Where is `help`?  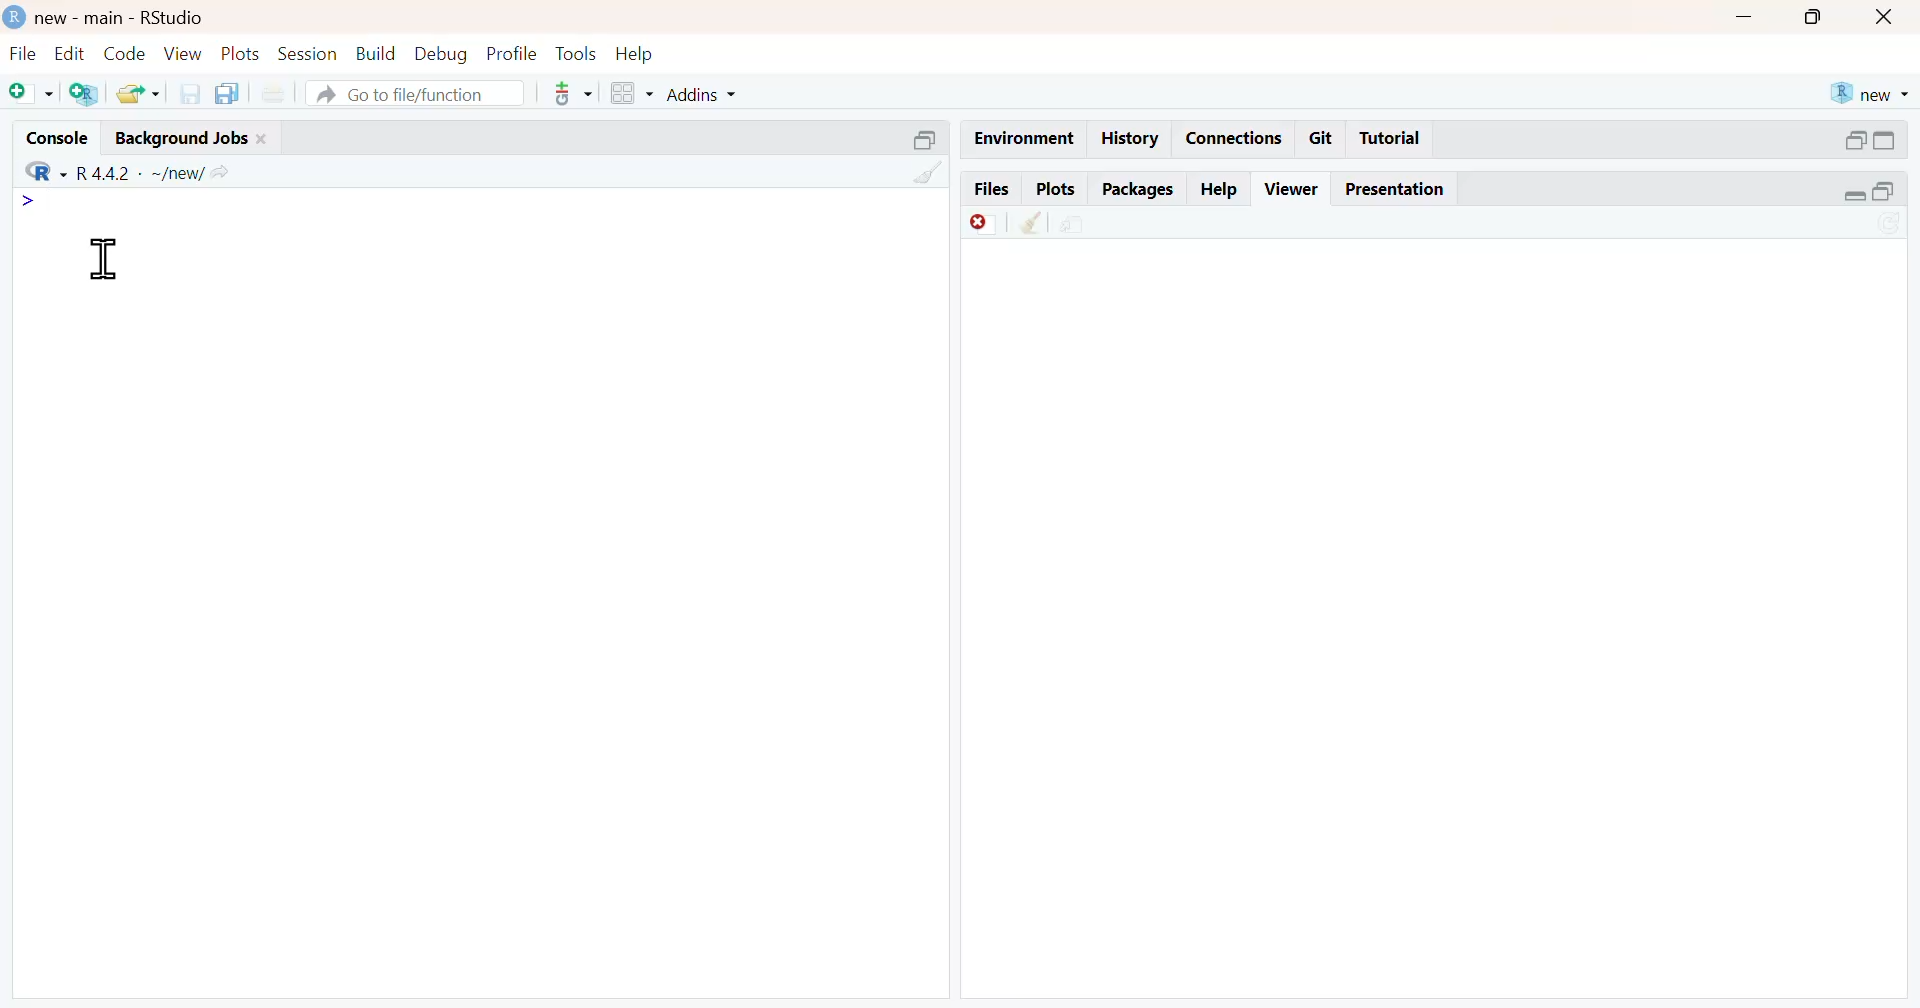 help is located at coordinates (633, 53).